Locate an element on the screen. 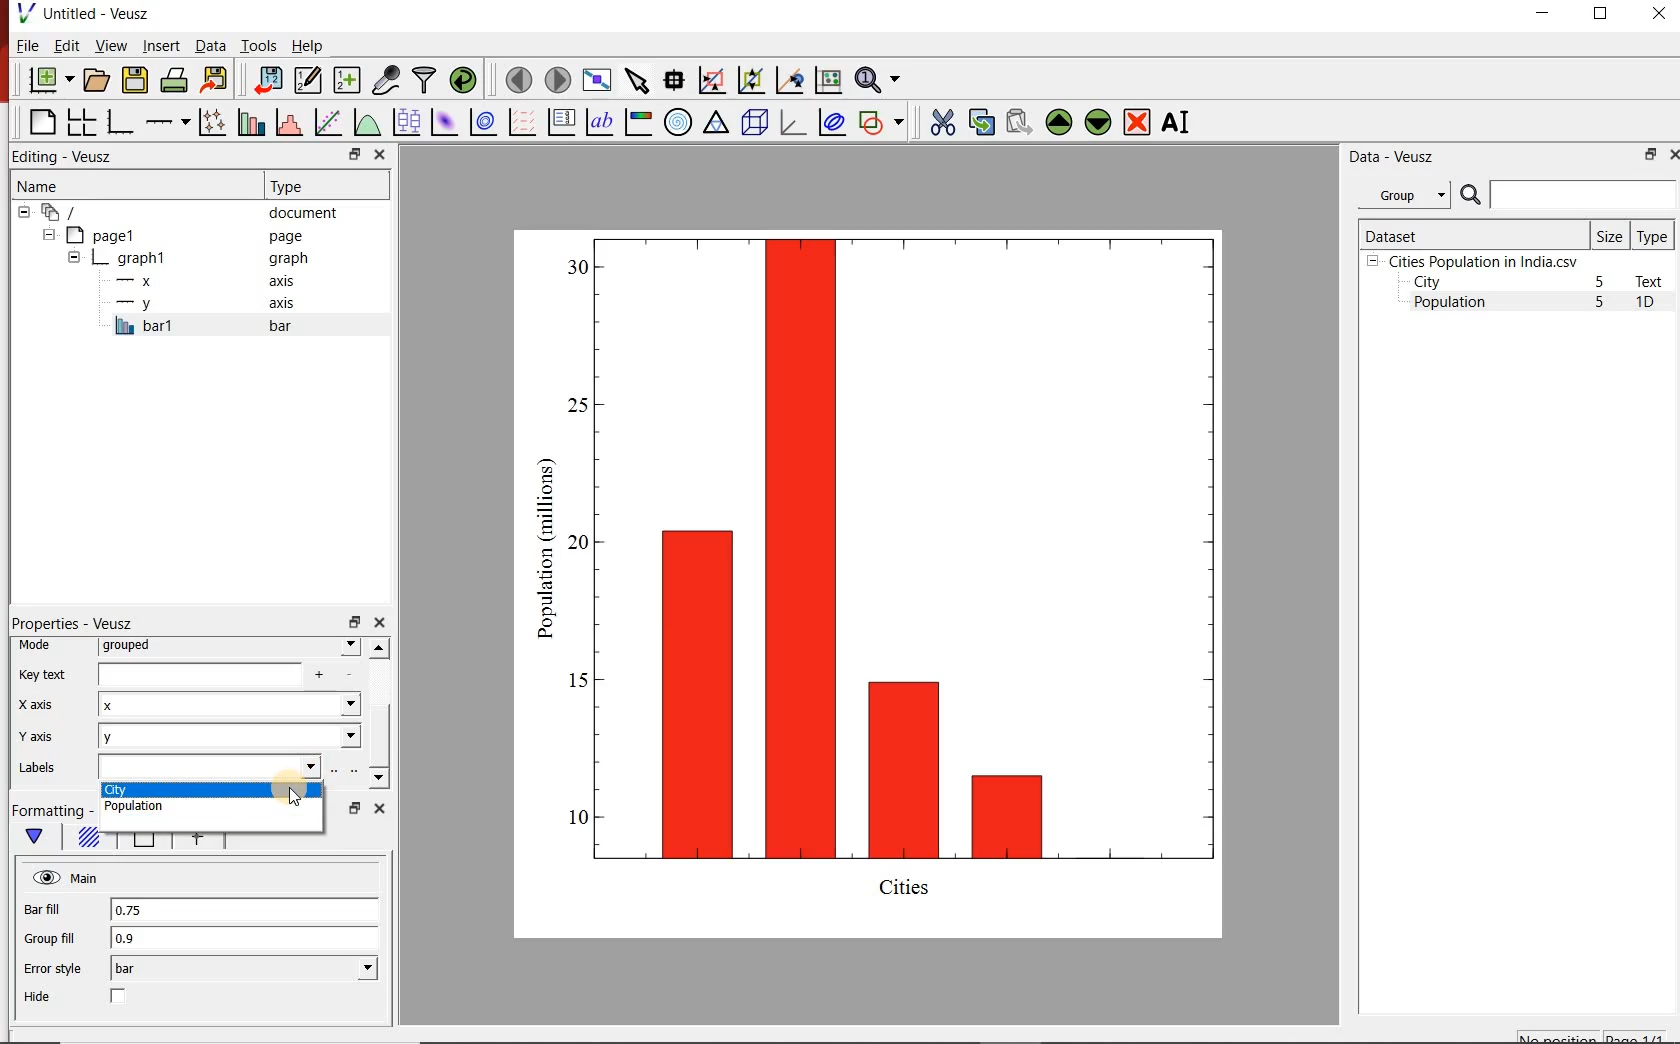  Ternary graph is located at coordinates (716, 123).